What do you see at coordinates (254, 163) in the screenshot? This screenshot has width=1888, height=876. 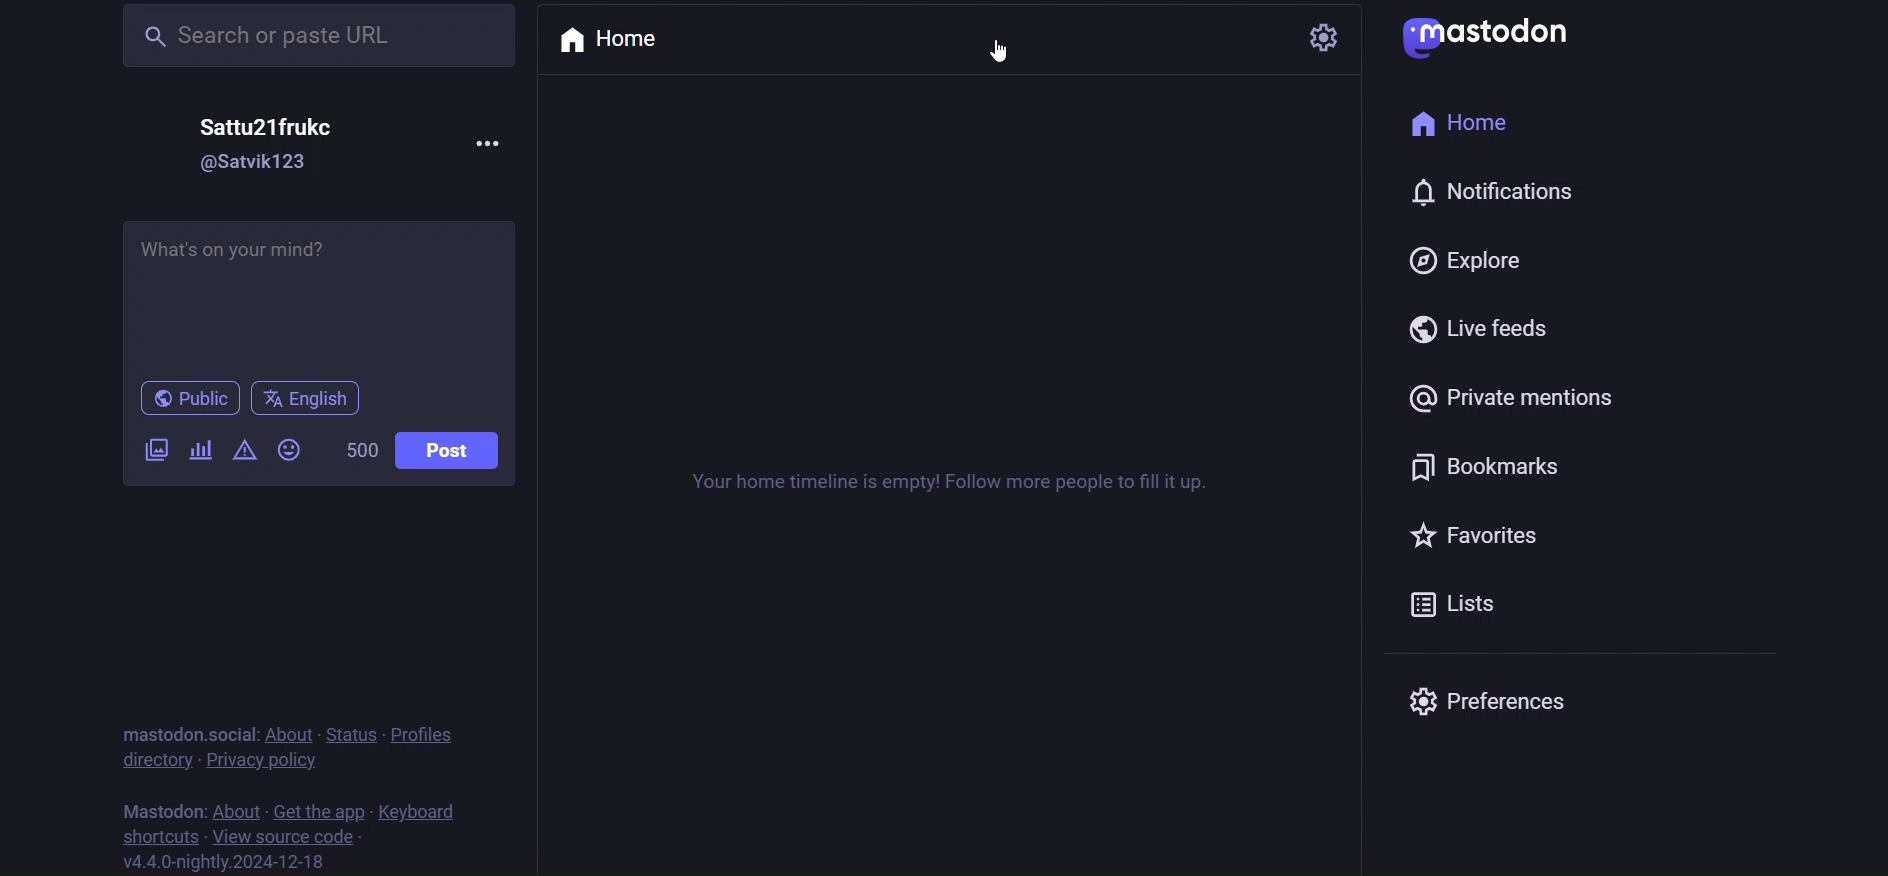 I see `id` at bounding box center [254, 163].